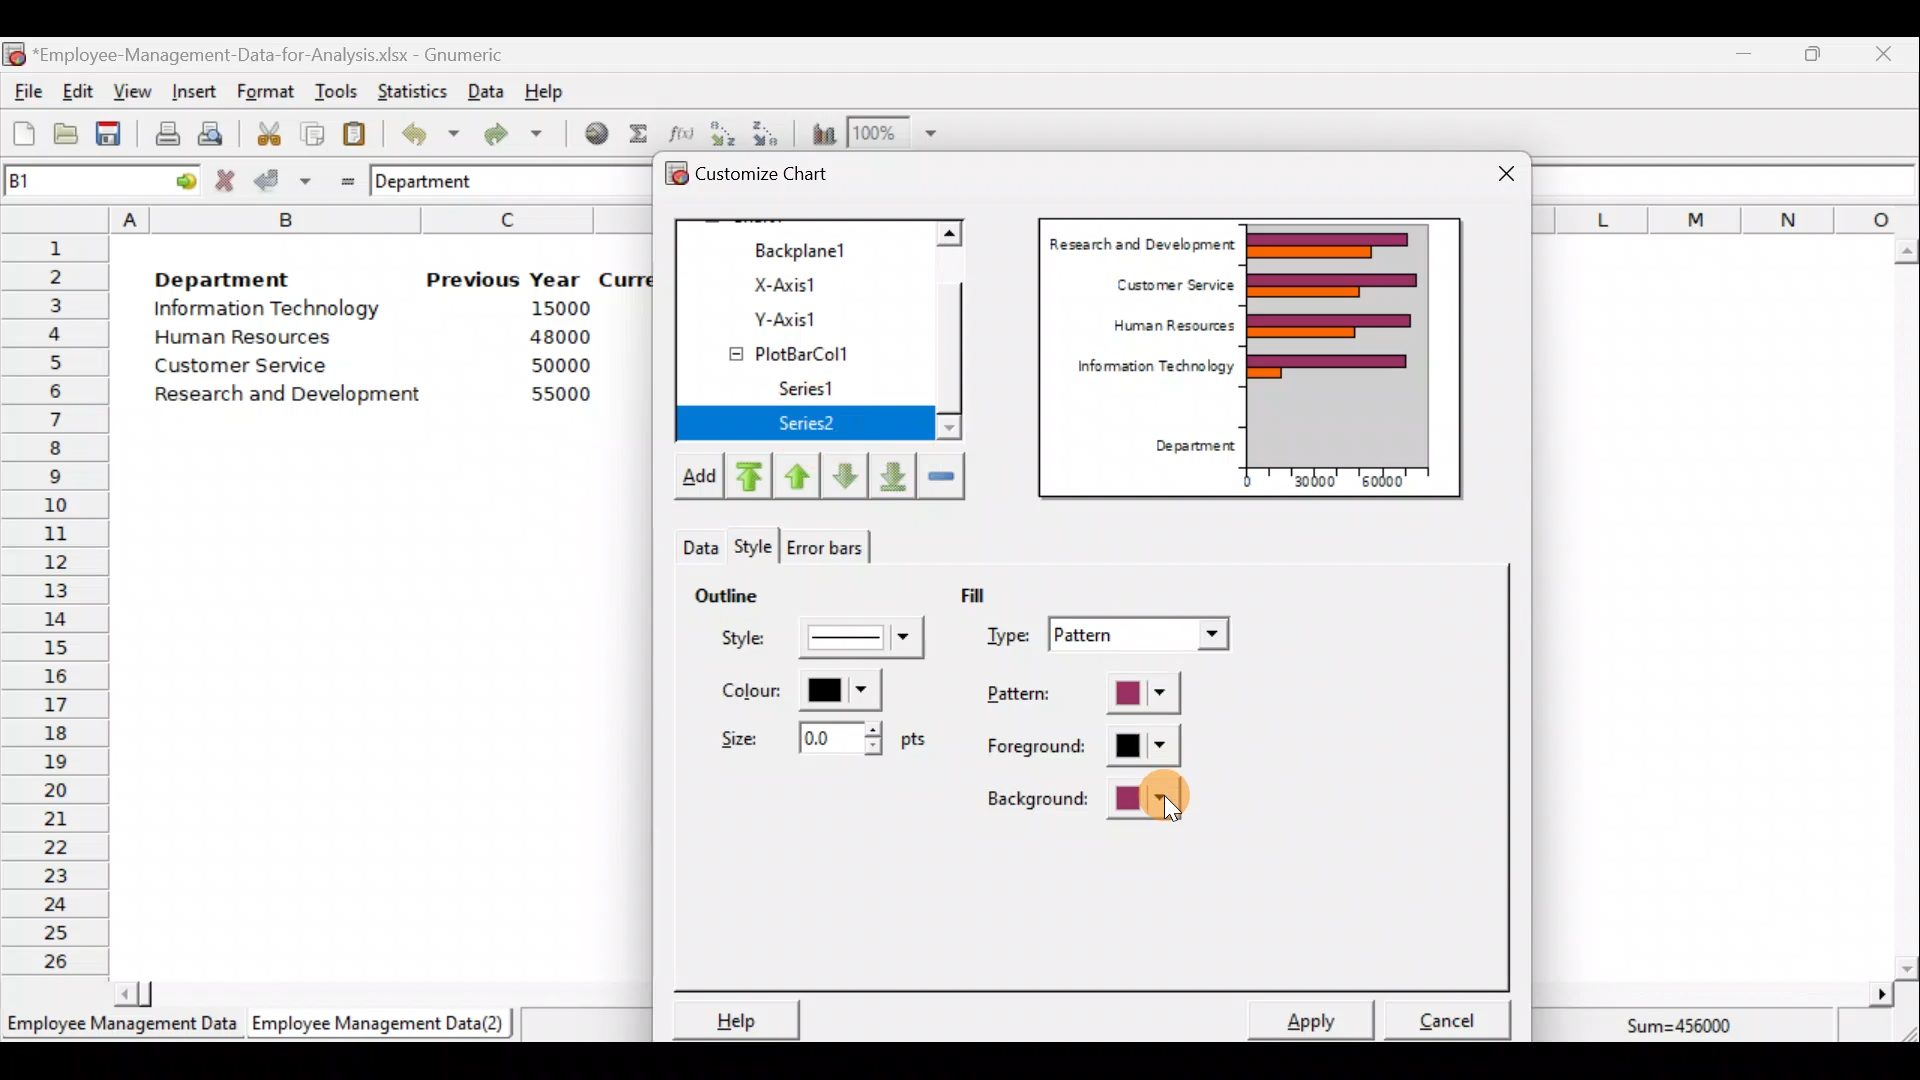  I want to click on Employee Management Data, so click(120, 1030).